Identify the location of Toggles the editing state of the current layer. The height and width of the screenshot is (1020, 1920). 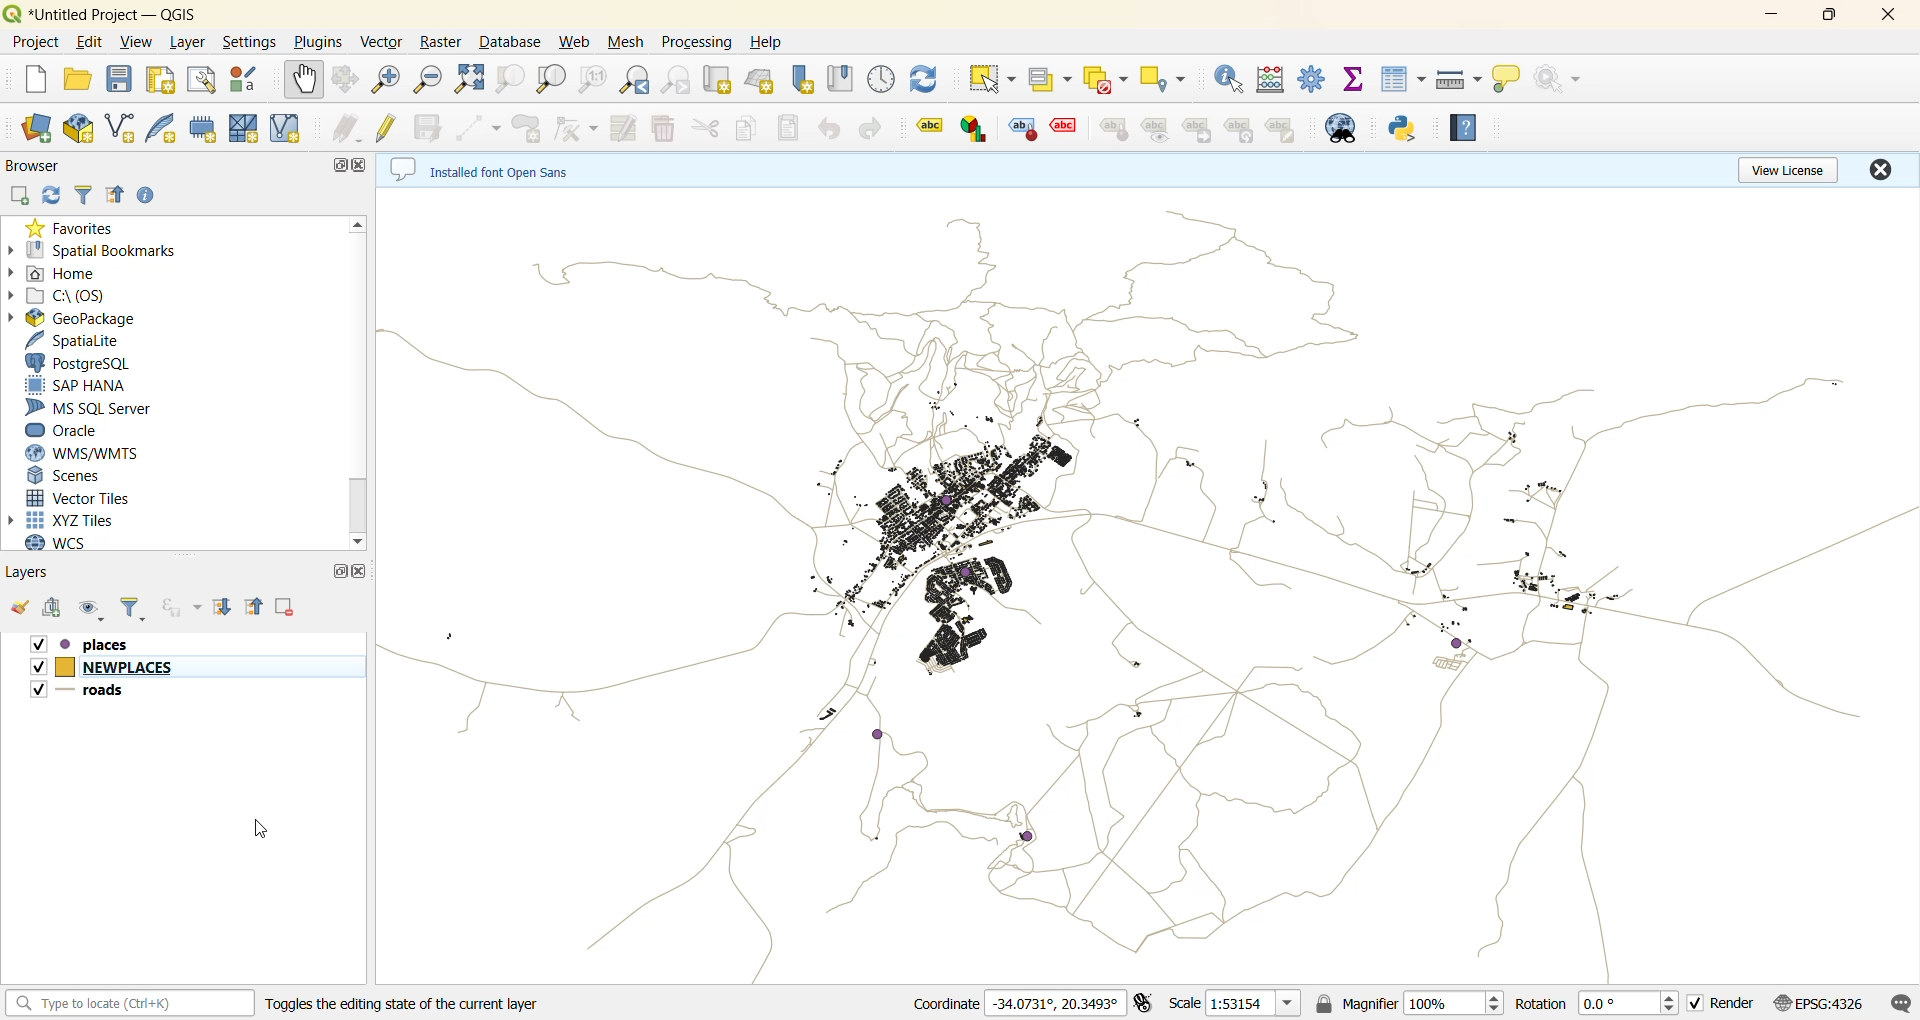
(424, 1004).